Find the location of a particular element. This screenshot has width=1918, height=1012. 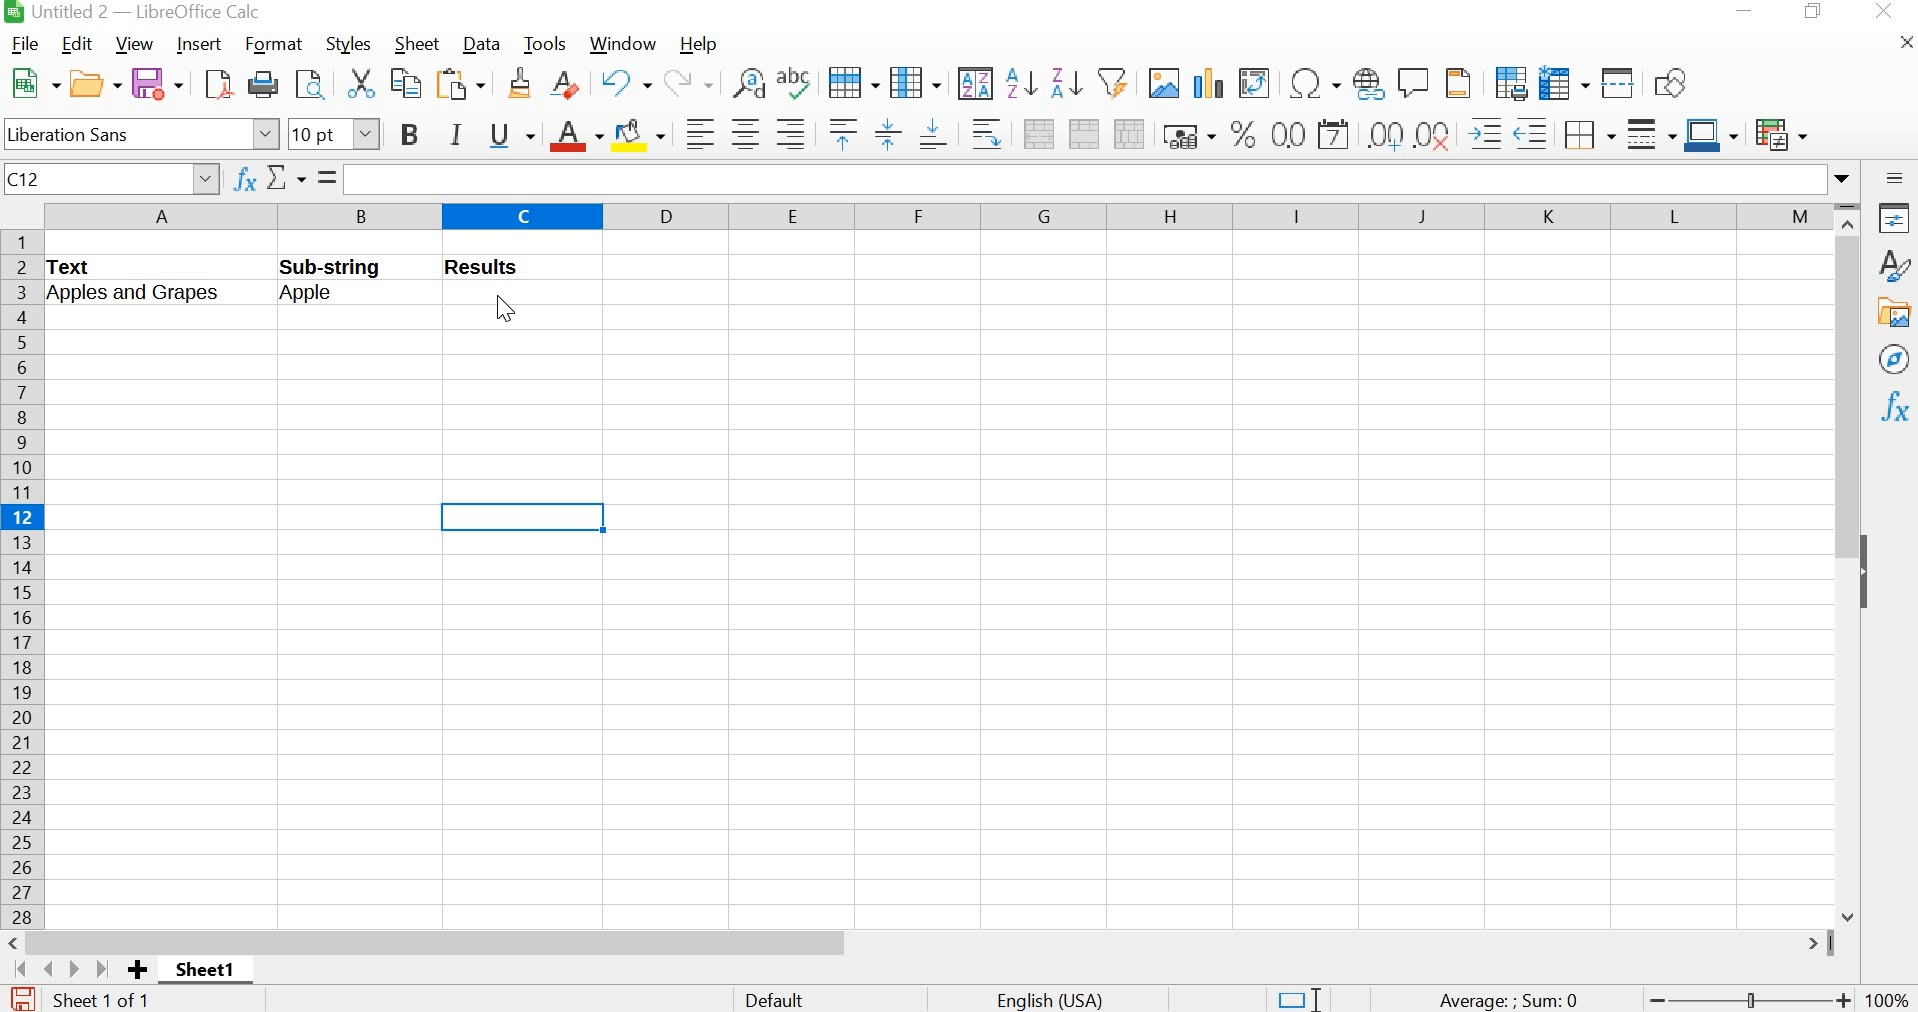

headers and footers is located at coordinates (1460, 82).